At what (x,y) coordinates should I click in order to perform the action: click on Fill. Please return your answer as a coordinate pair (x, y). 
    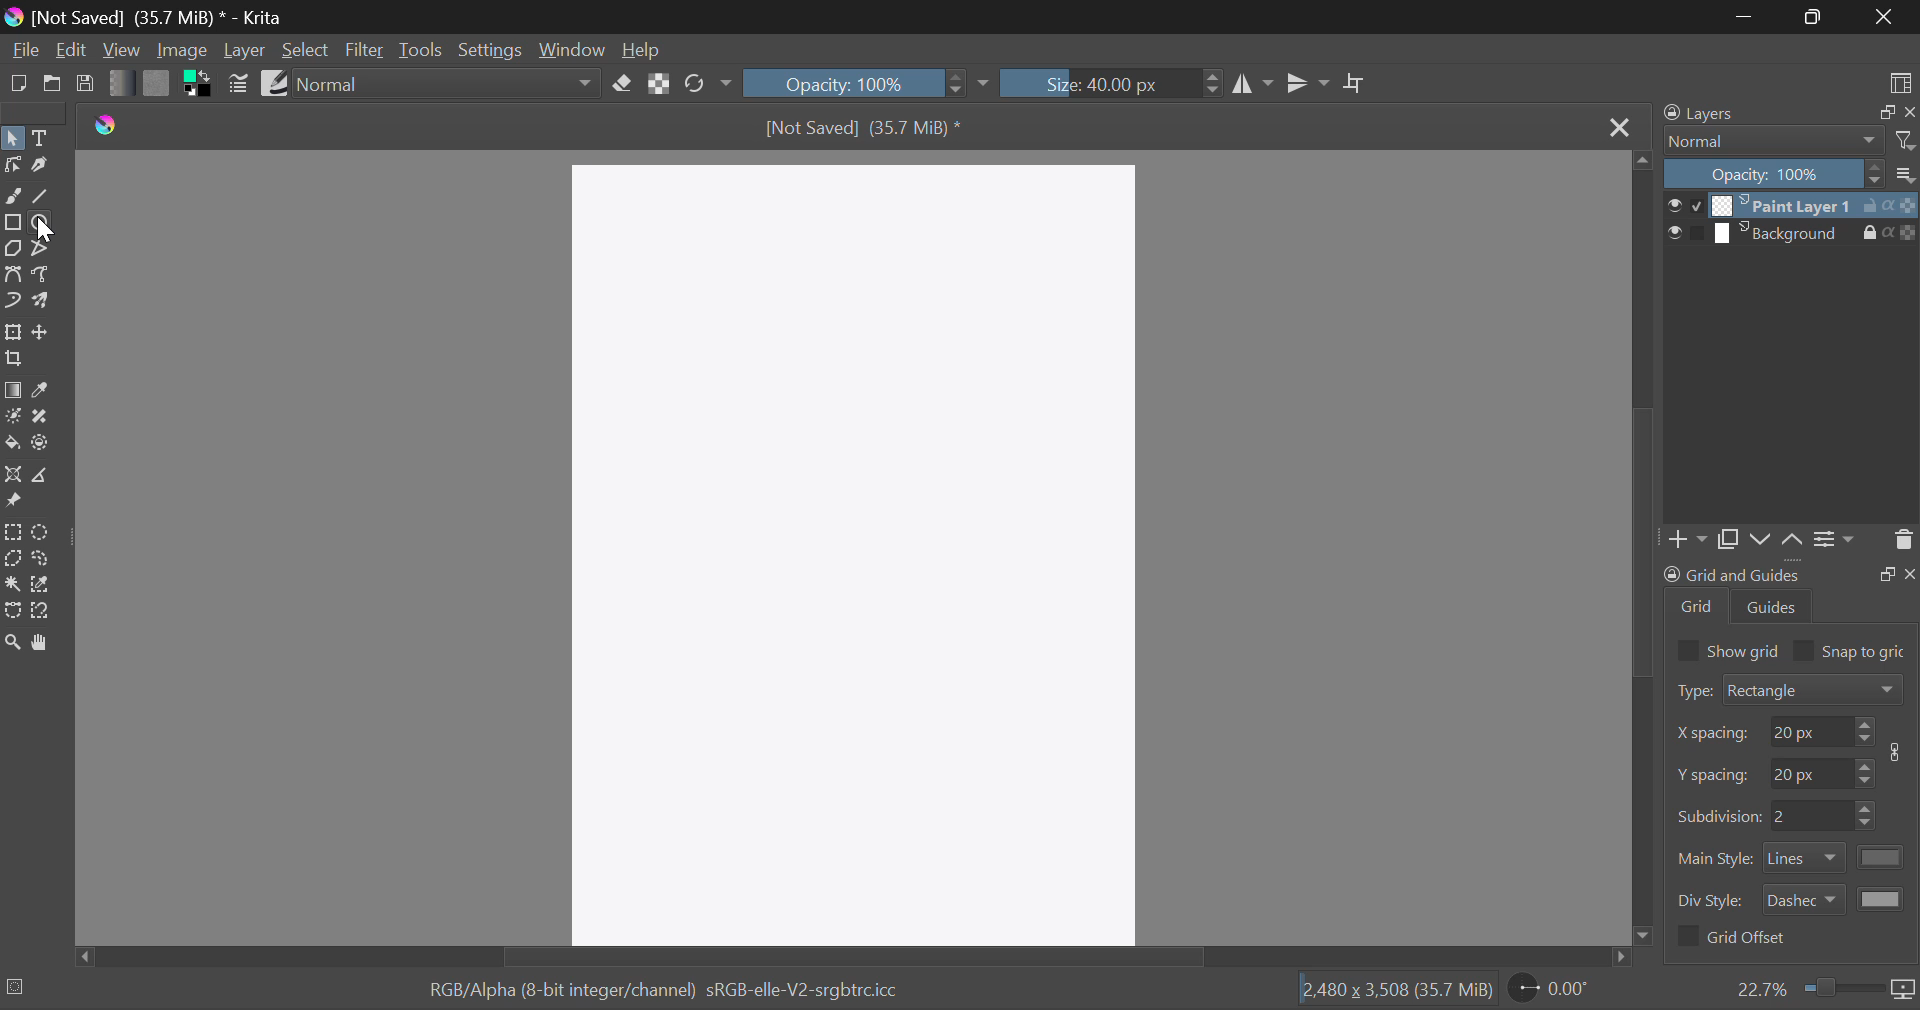
    Looking at the image, I should click on (12, 444).